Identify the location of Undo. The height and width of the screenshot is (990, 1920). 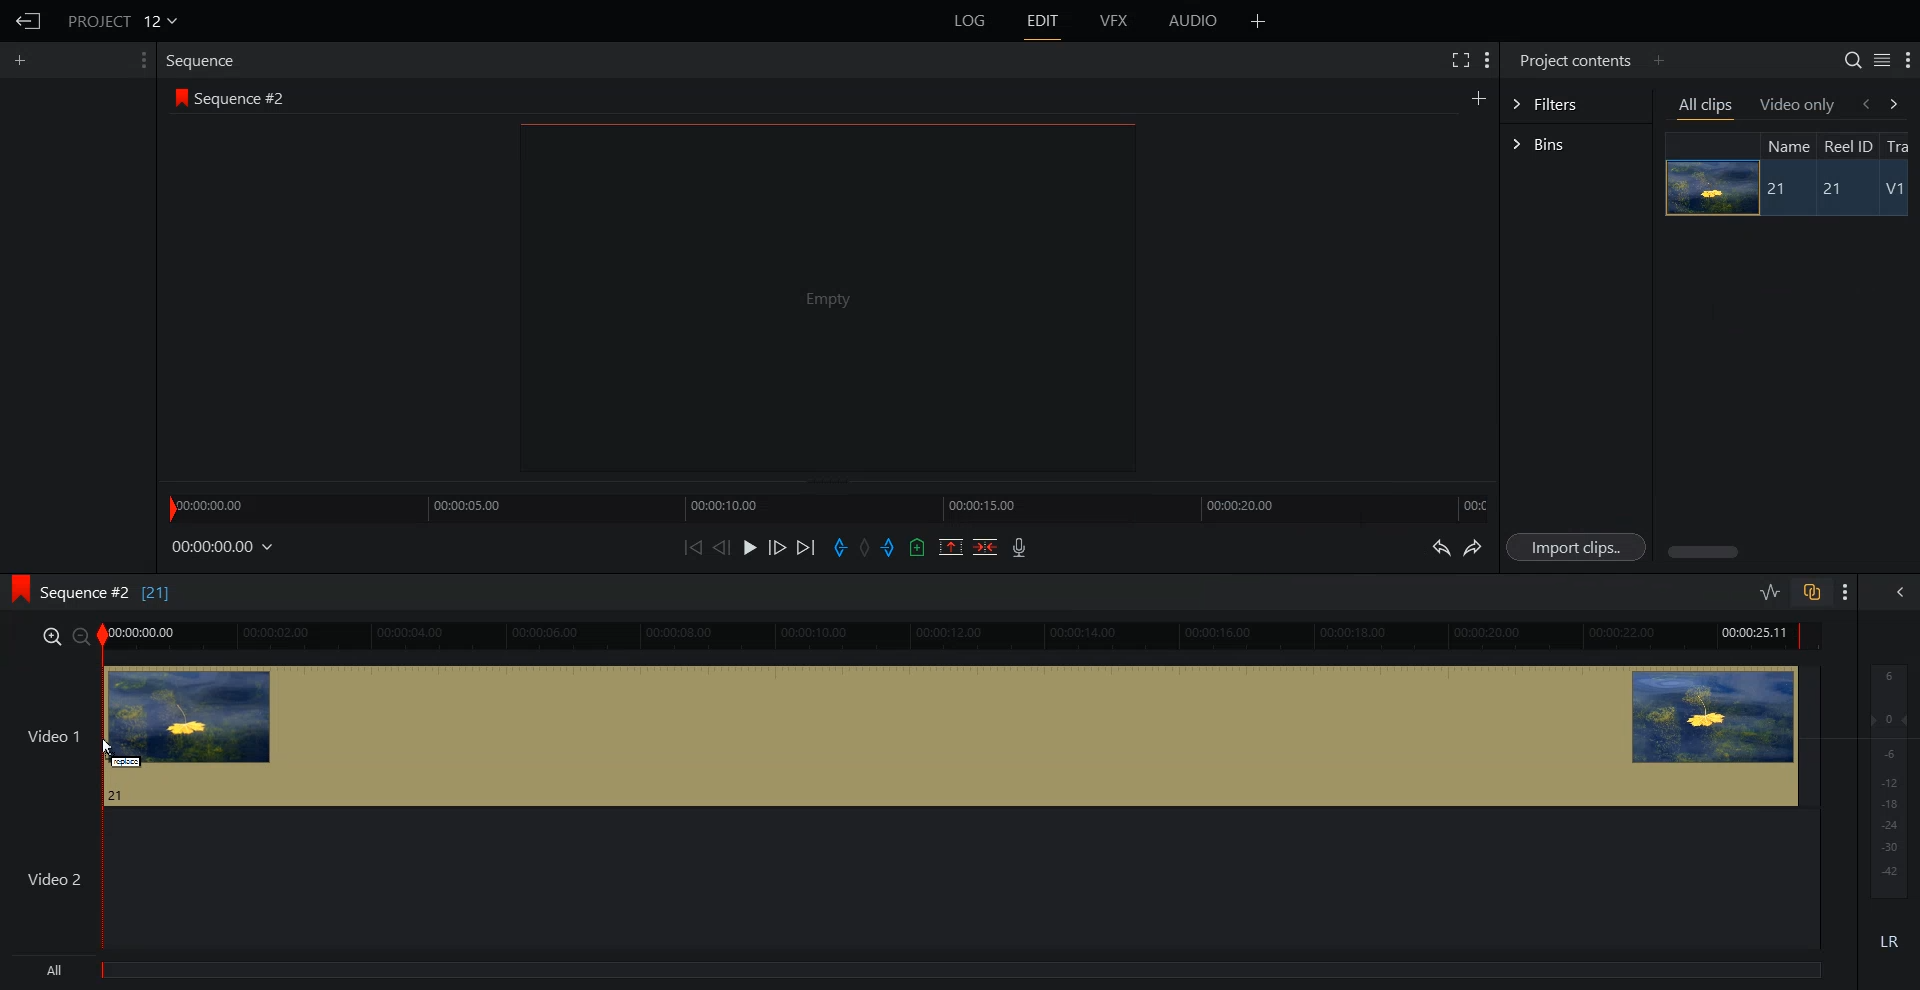
(1439, 546).